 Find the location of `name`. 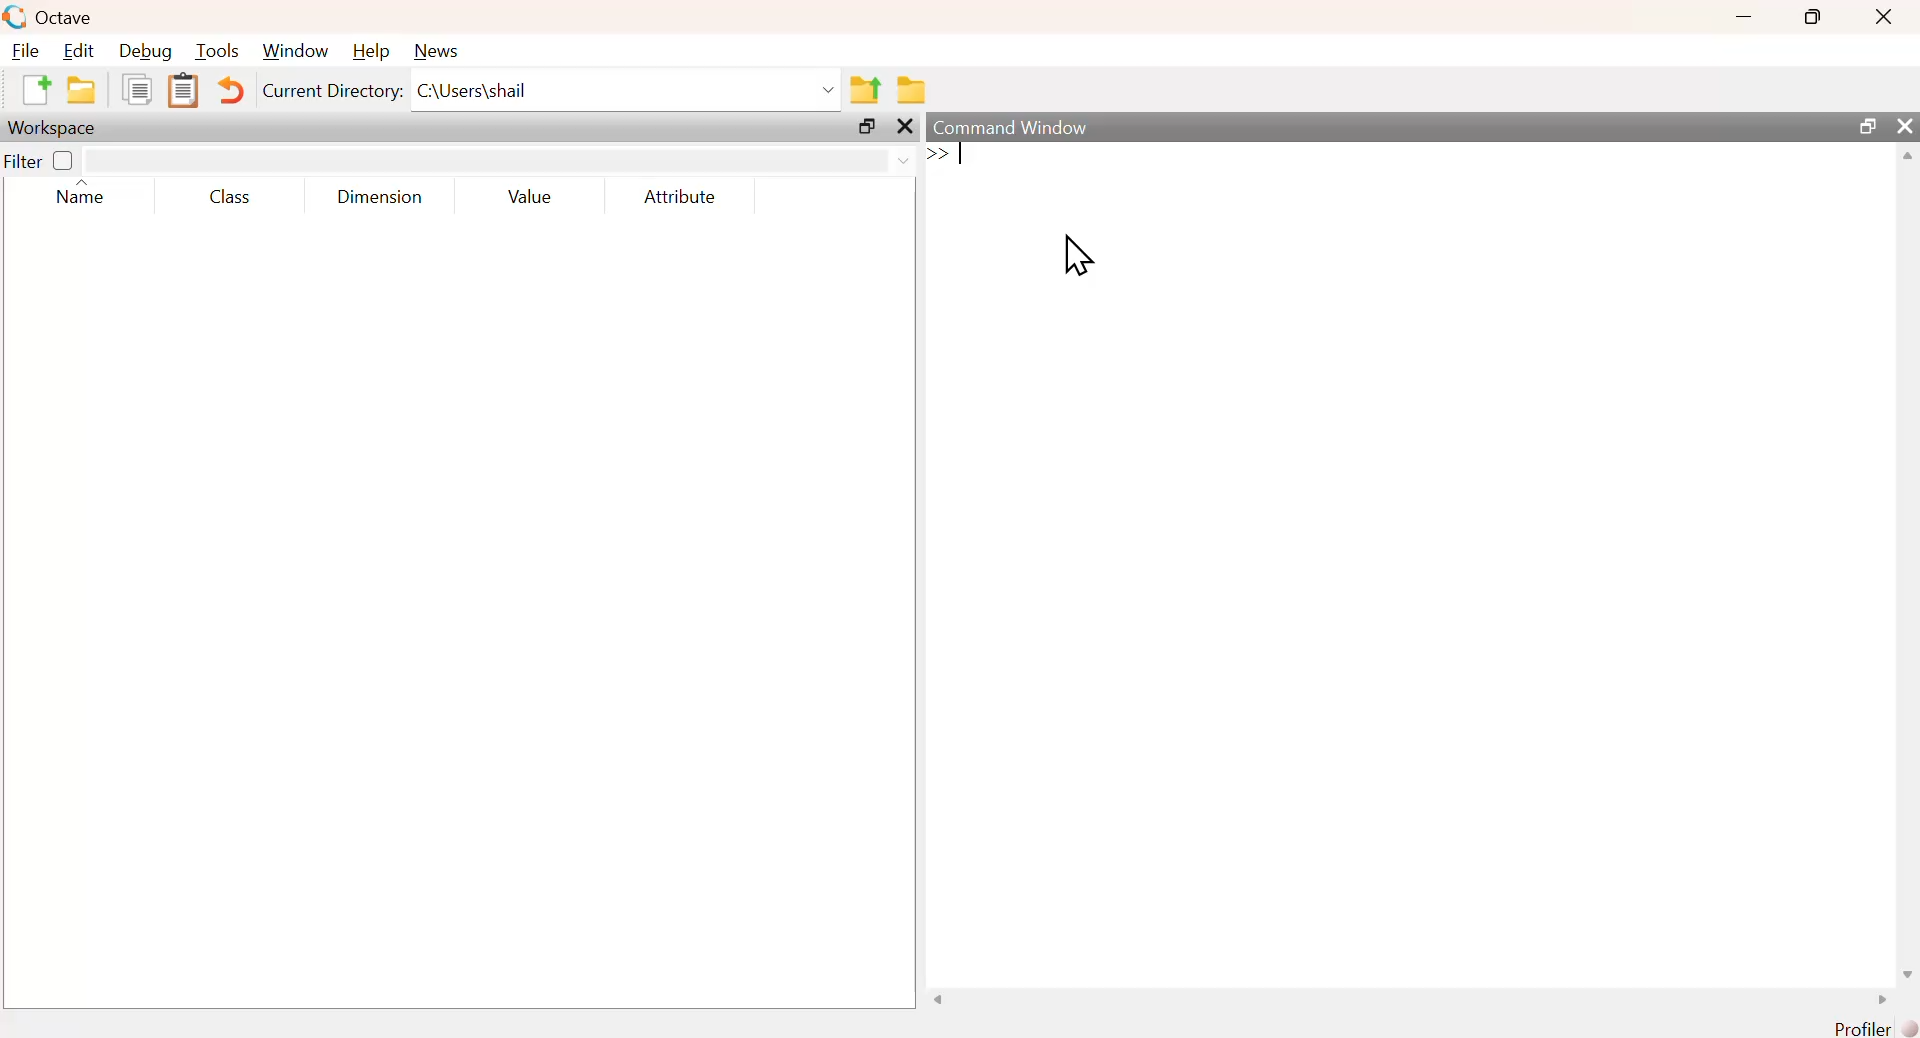

name is located at coordinates (77, 196).